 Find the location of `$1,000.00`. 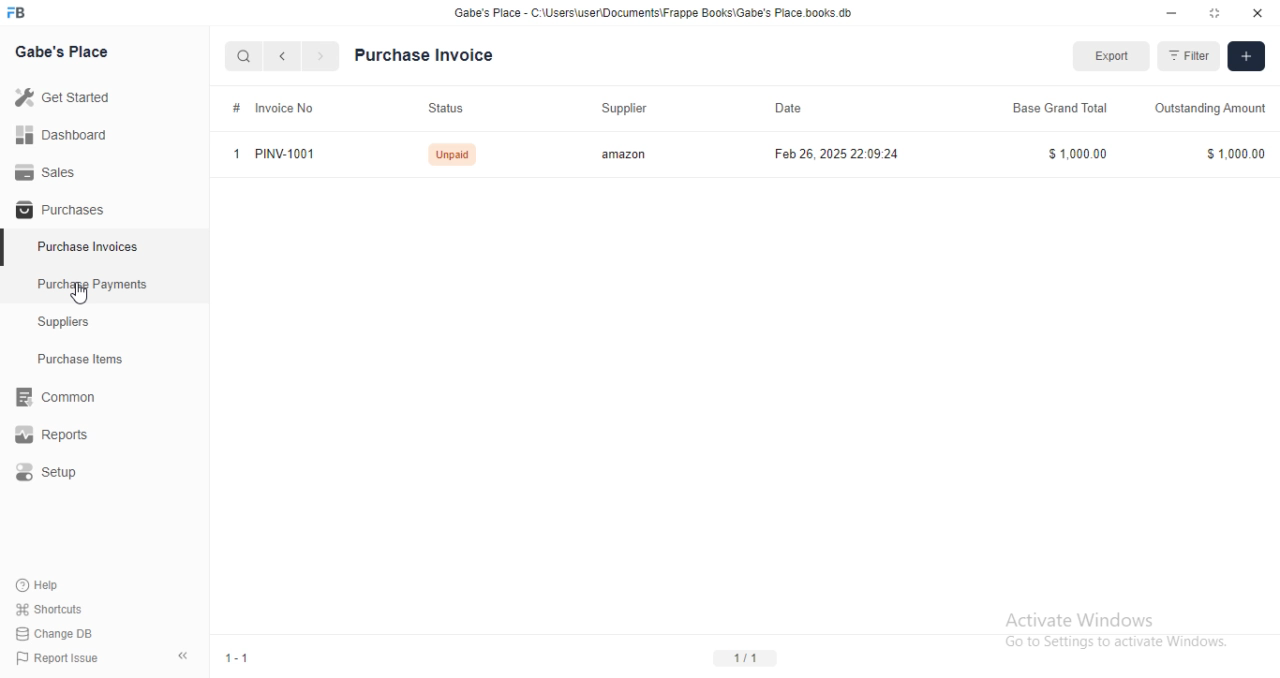

$1,000.00 is located at coordinates (1232, 153).